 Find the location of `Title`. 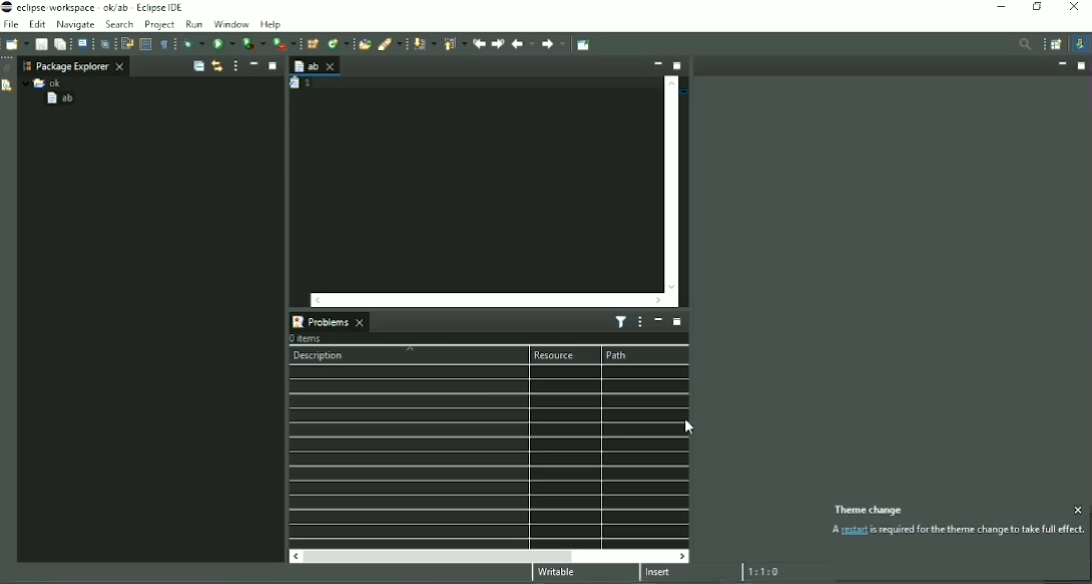

Title is located at coordinates (98, 8).